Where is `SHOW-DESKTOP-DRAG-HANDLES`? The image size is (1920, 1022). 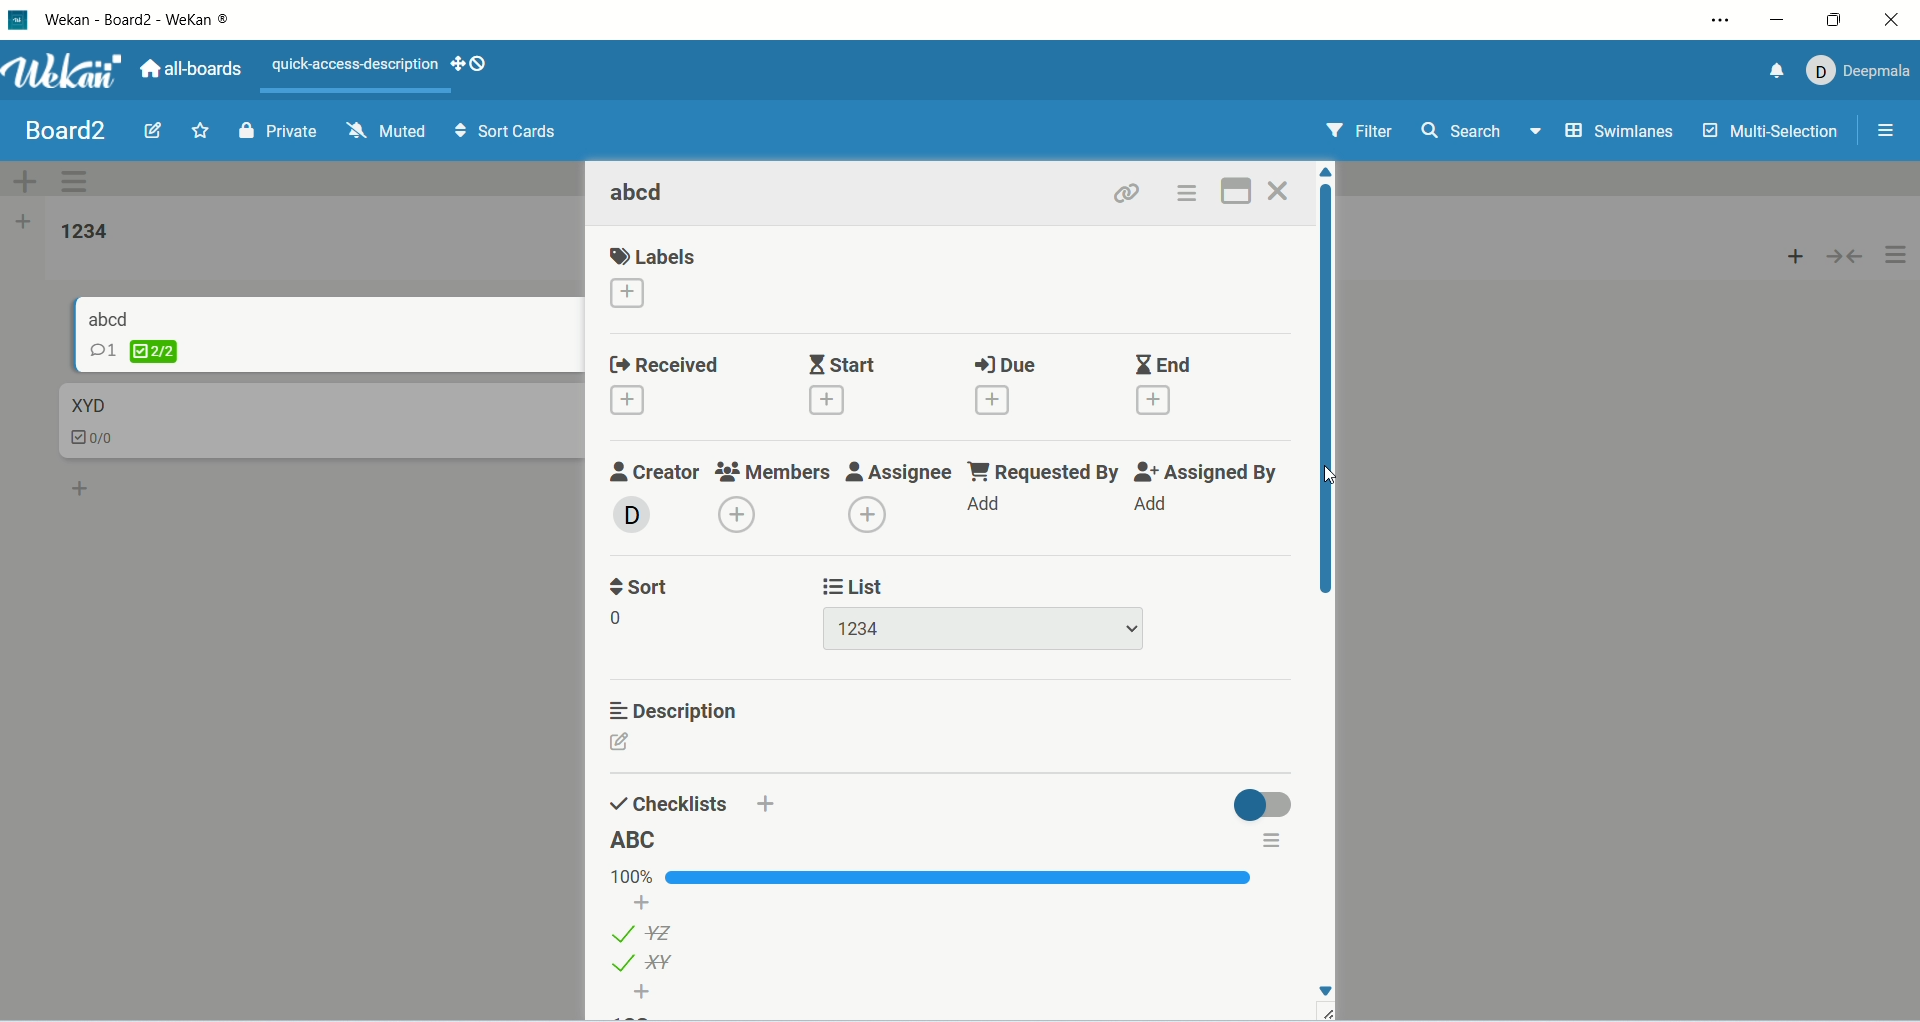
SHOW-DESKTOP-DRAG-HANDLES is located at coordinates (469, 64).